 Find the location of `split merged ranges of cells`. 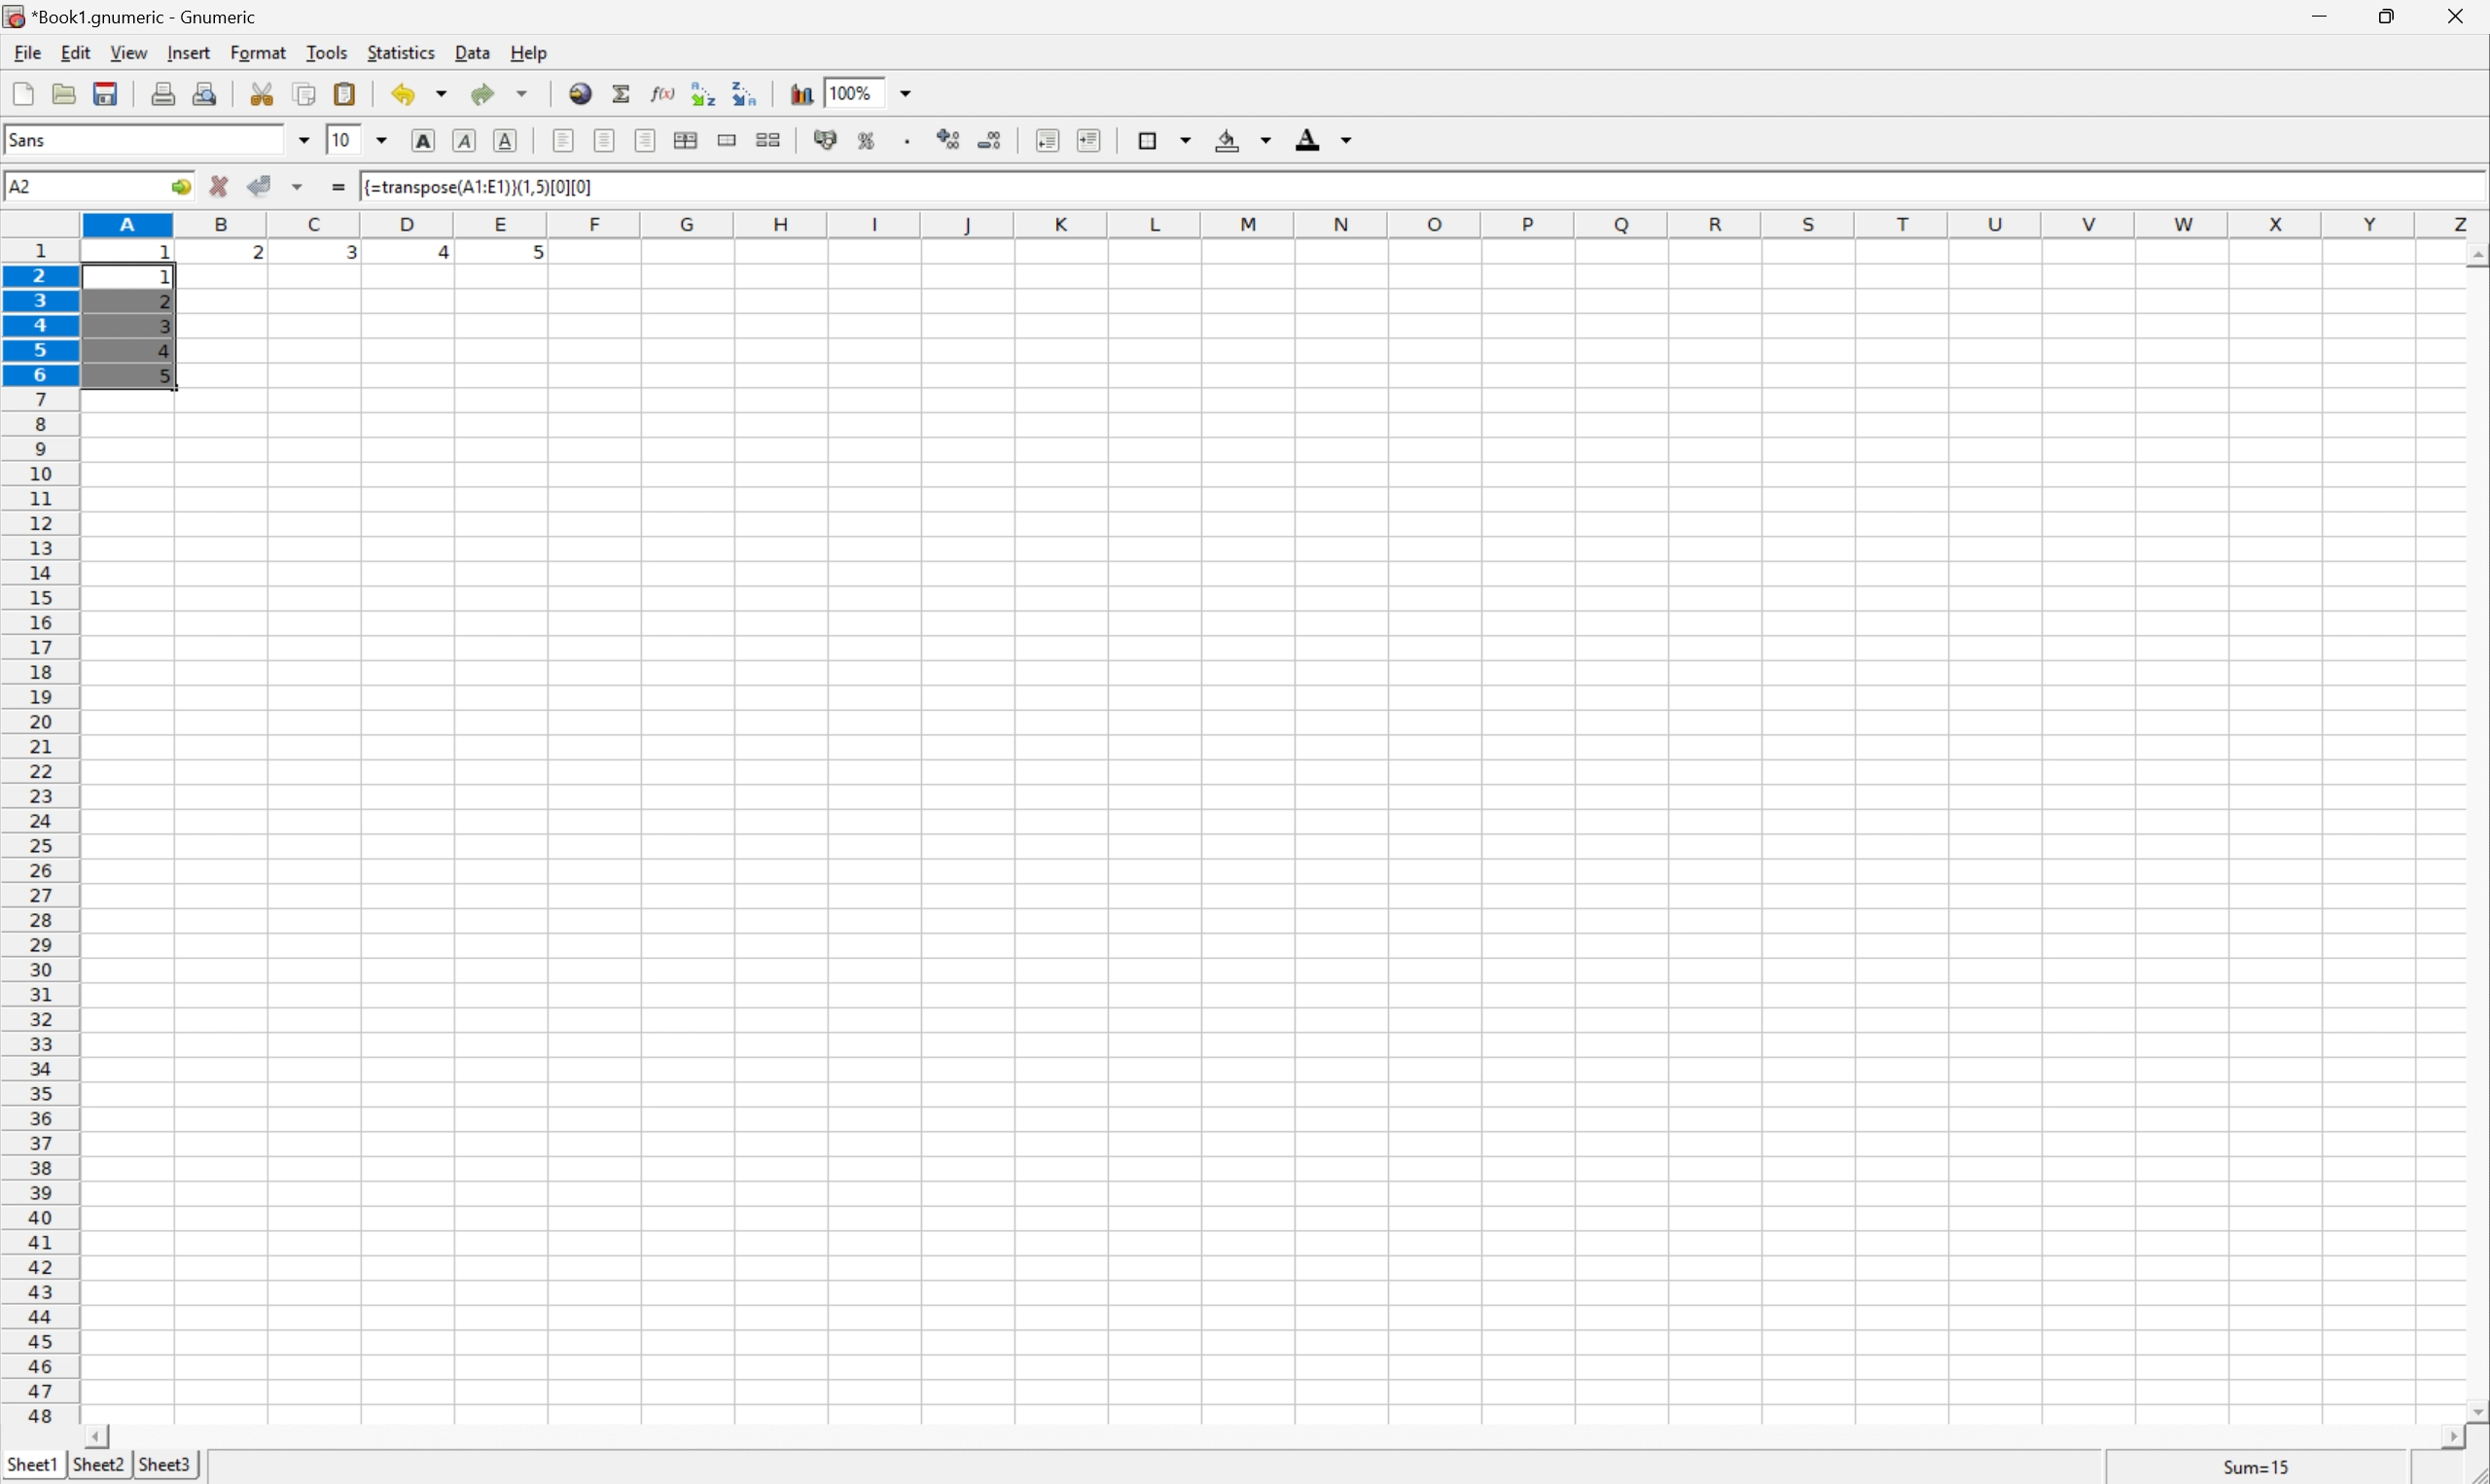

split merged ranges of cells is located at coordinates (771, 138).